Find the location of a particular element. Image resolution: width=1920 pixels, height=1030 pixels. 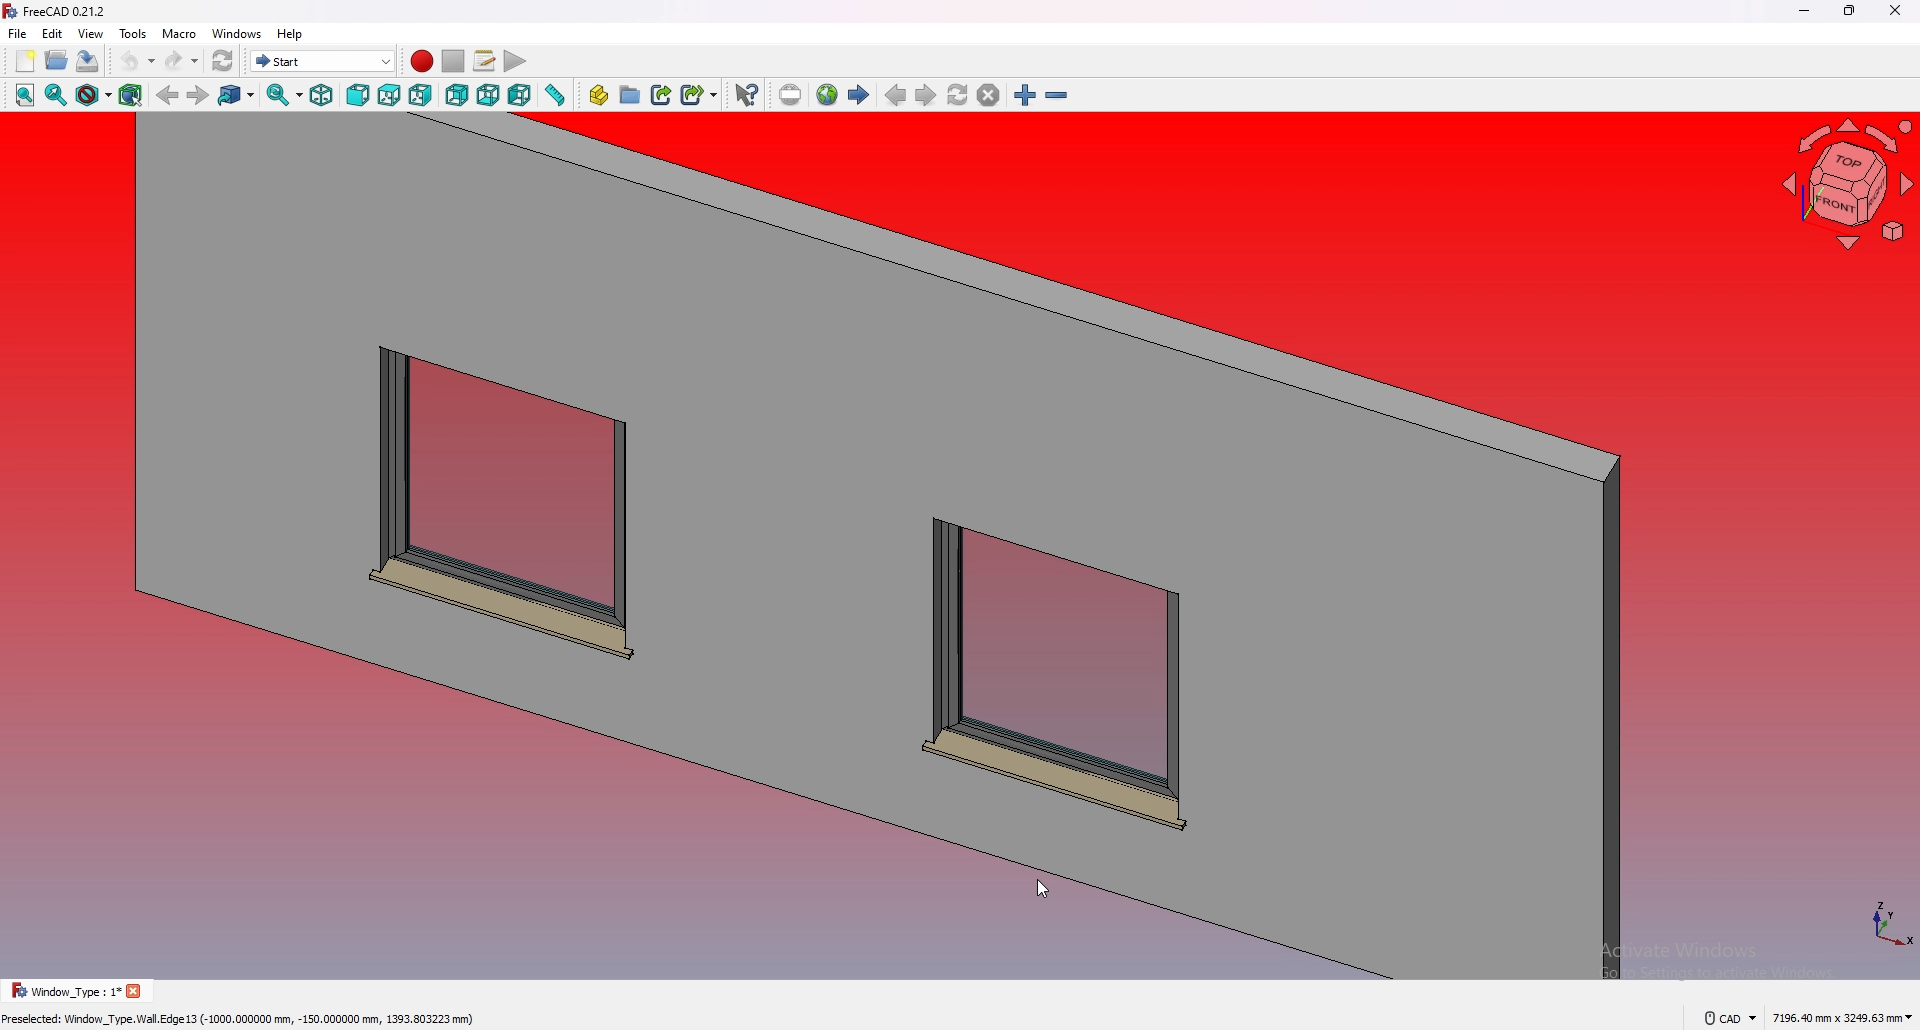

make link is located at coordinates (663, 93).